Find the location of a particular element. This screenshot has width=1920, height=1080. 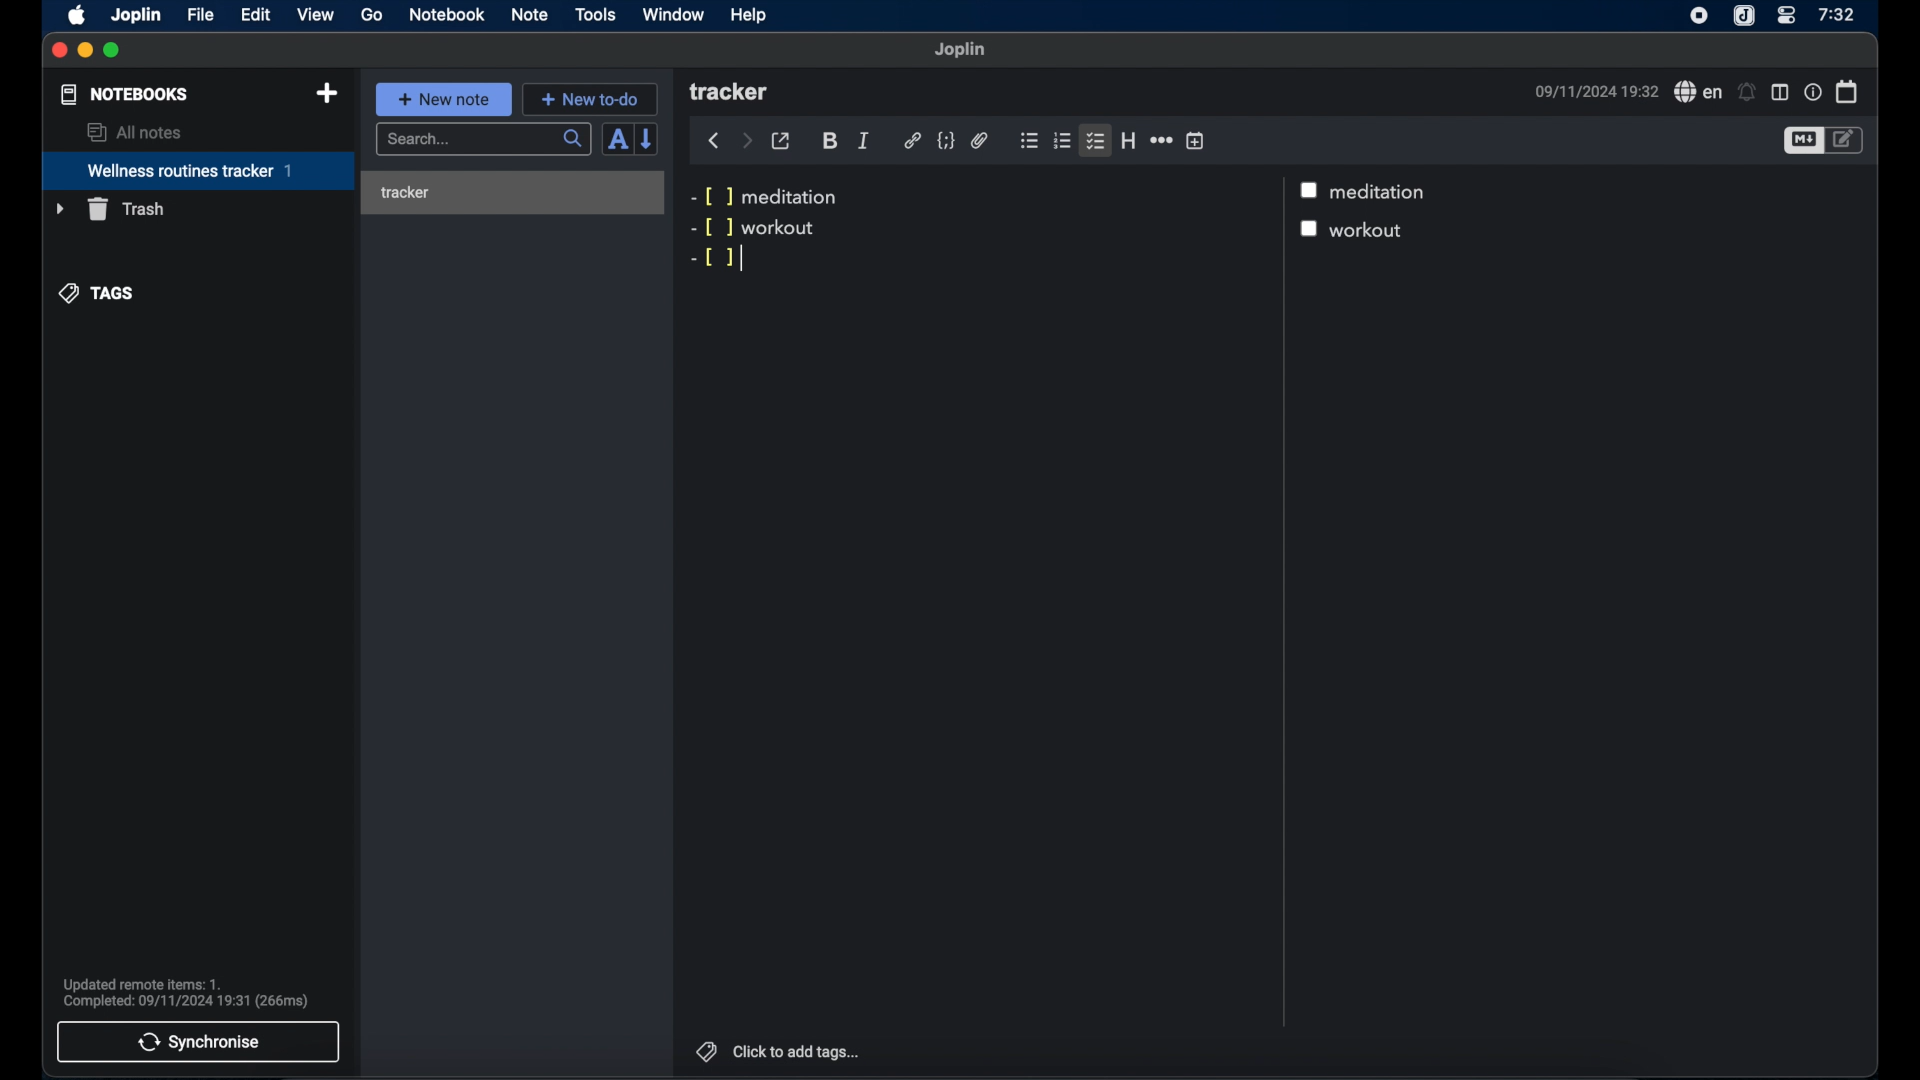

search... is located at coordinates (485, 140).